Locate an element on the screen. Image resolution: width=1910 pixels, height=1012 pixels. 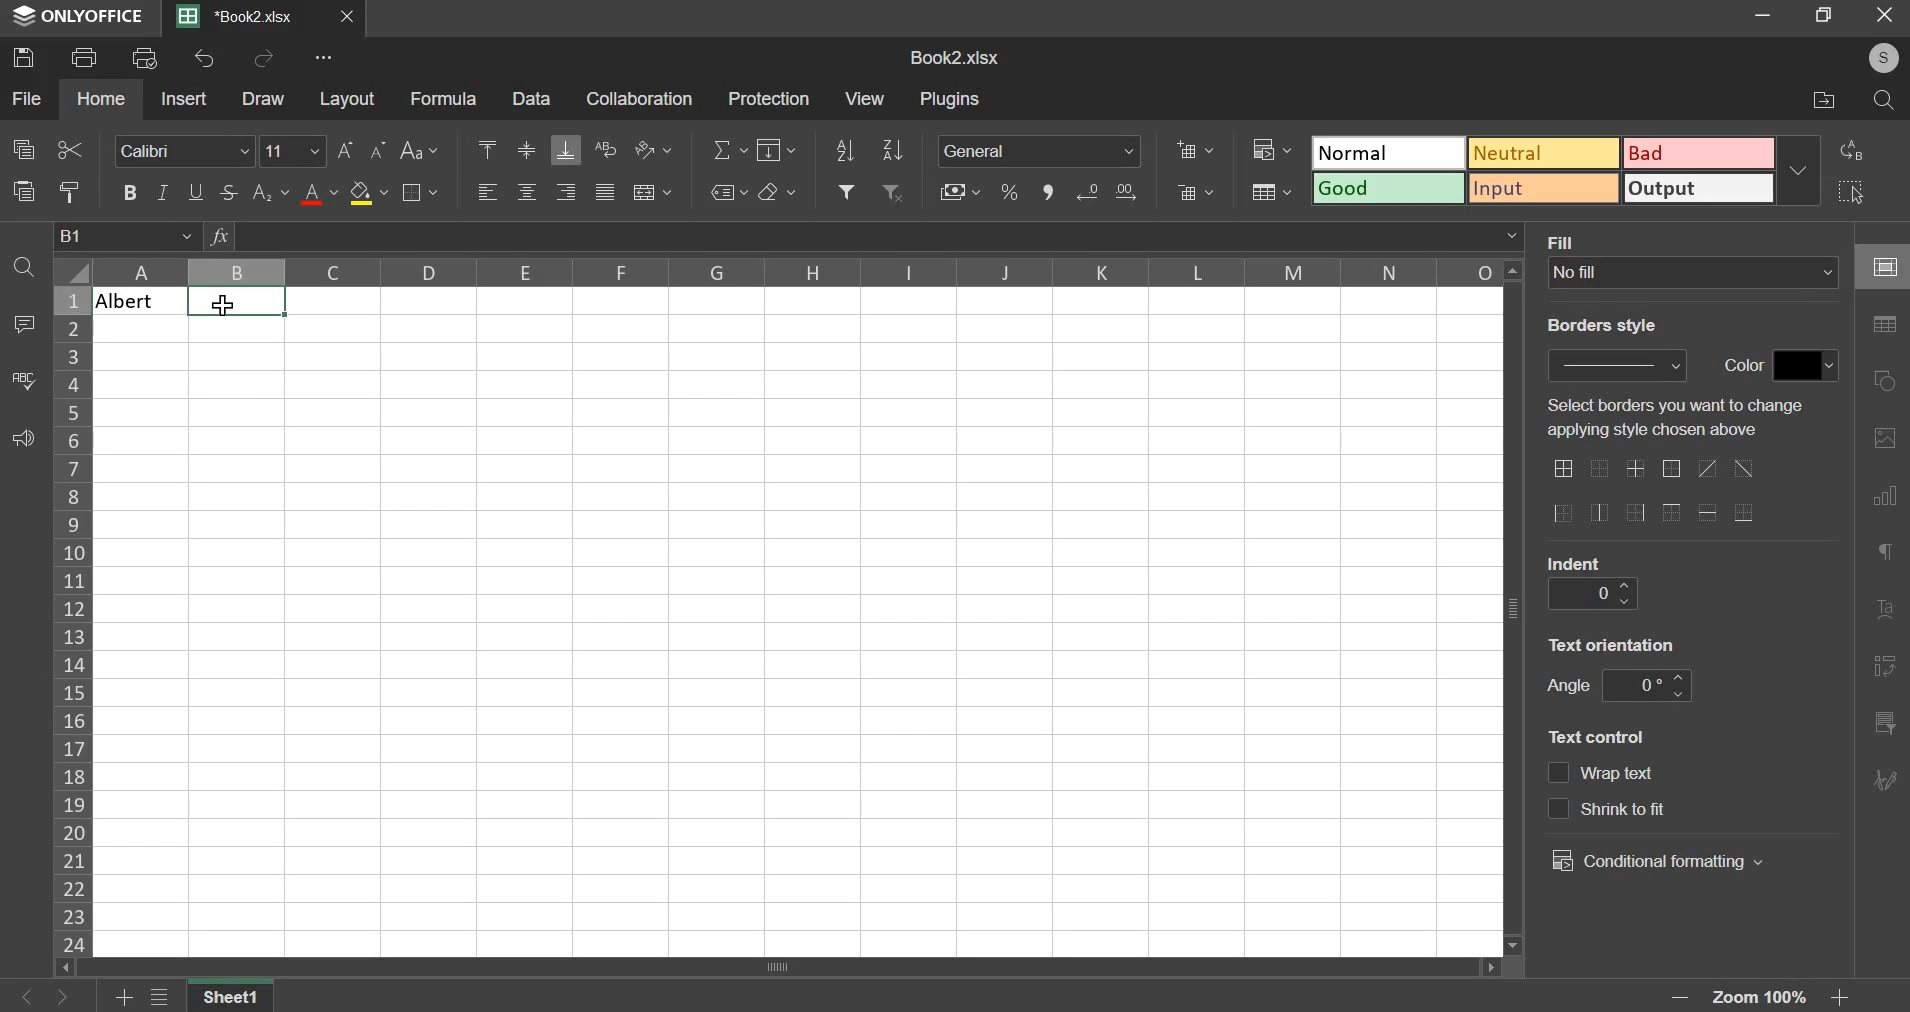
file is located at coordinates (26, 97).